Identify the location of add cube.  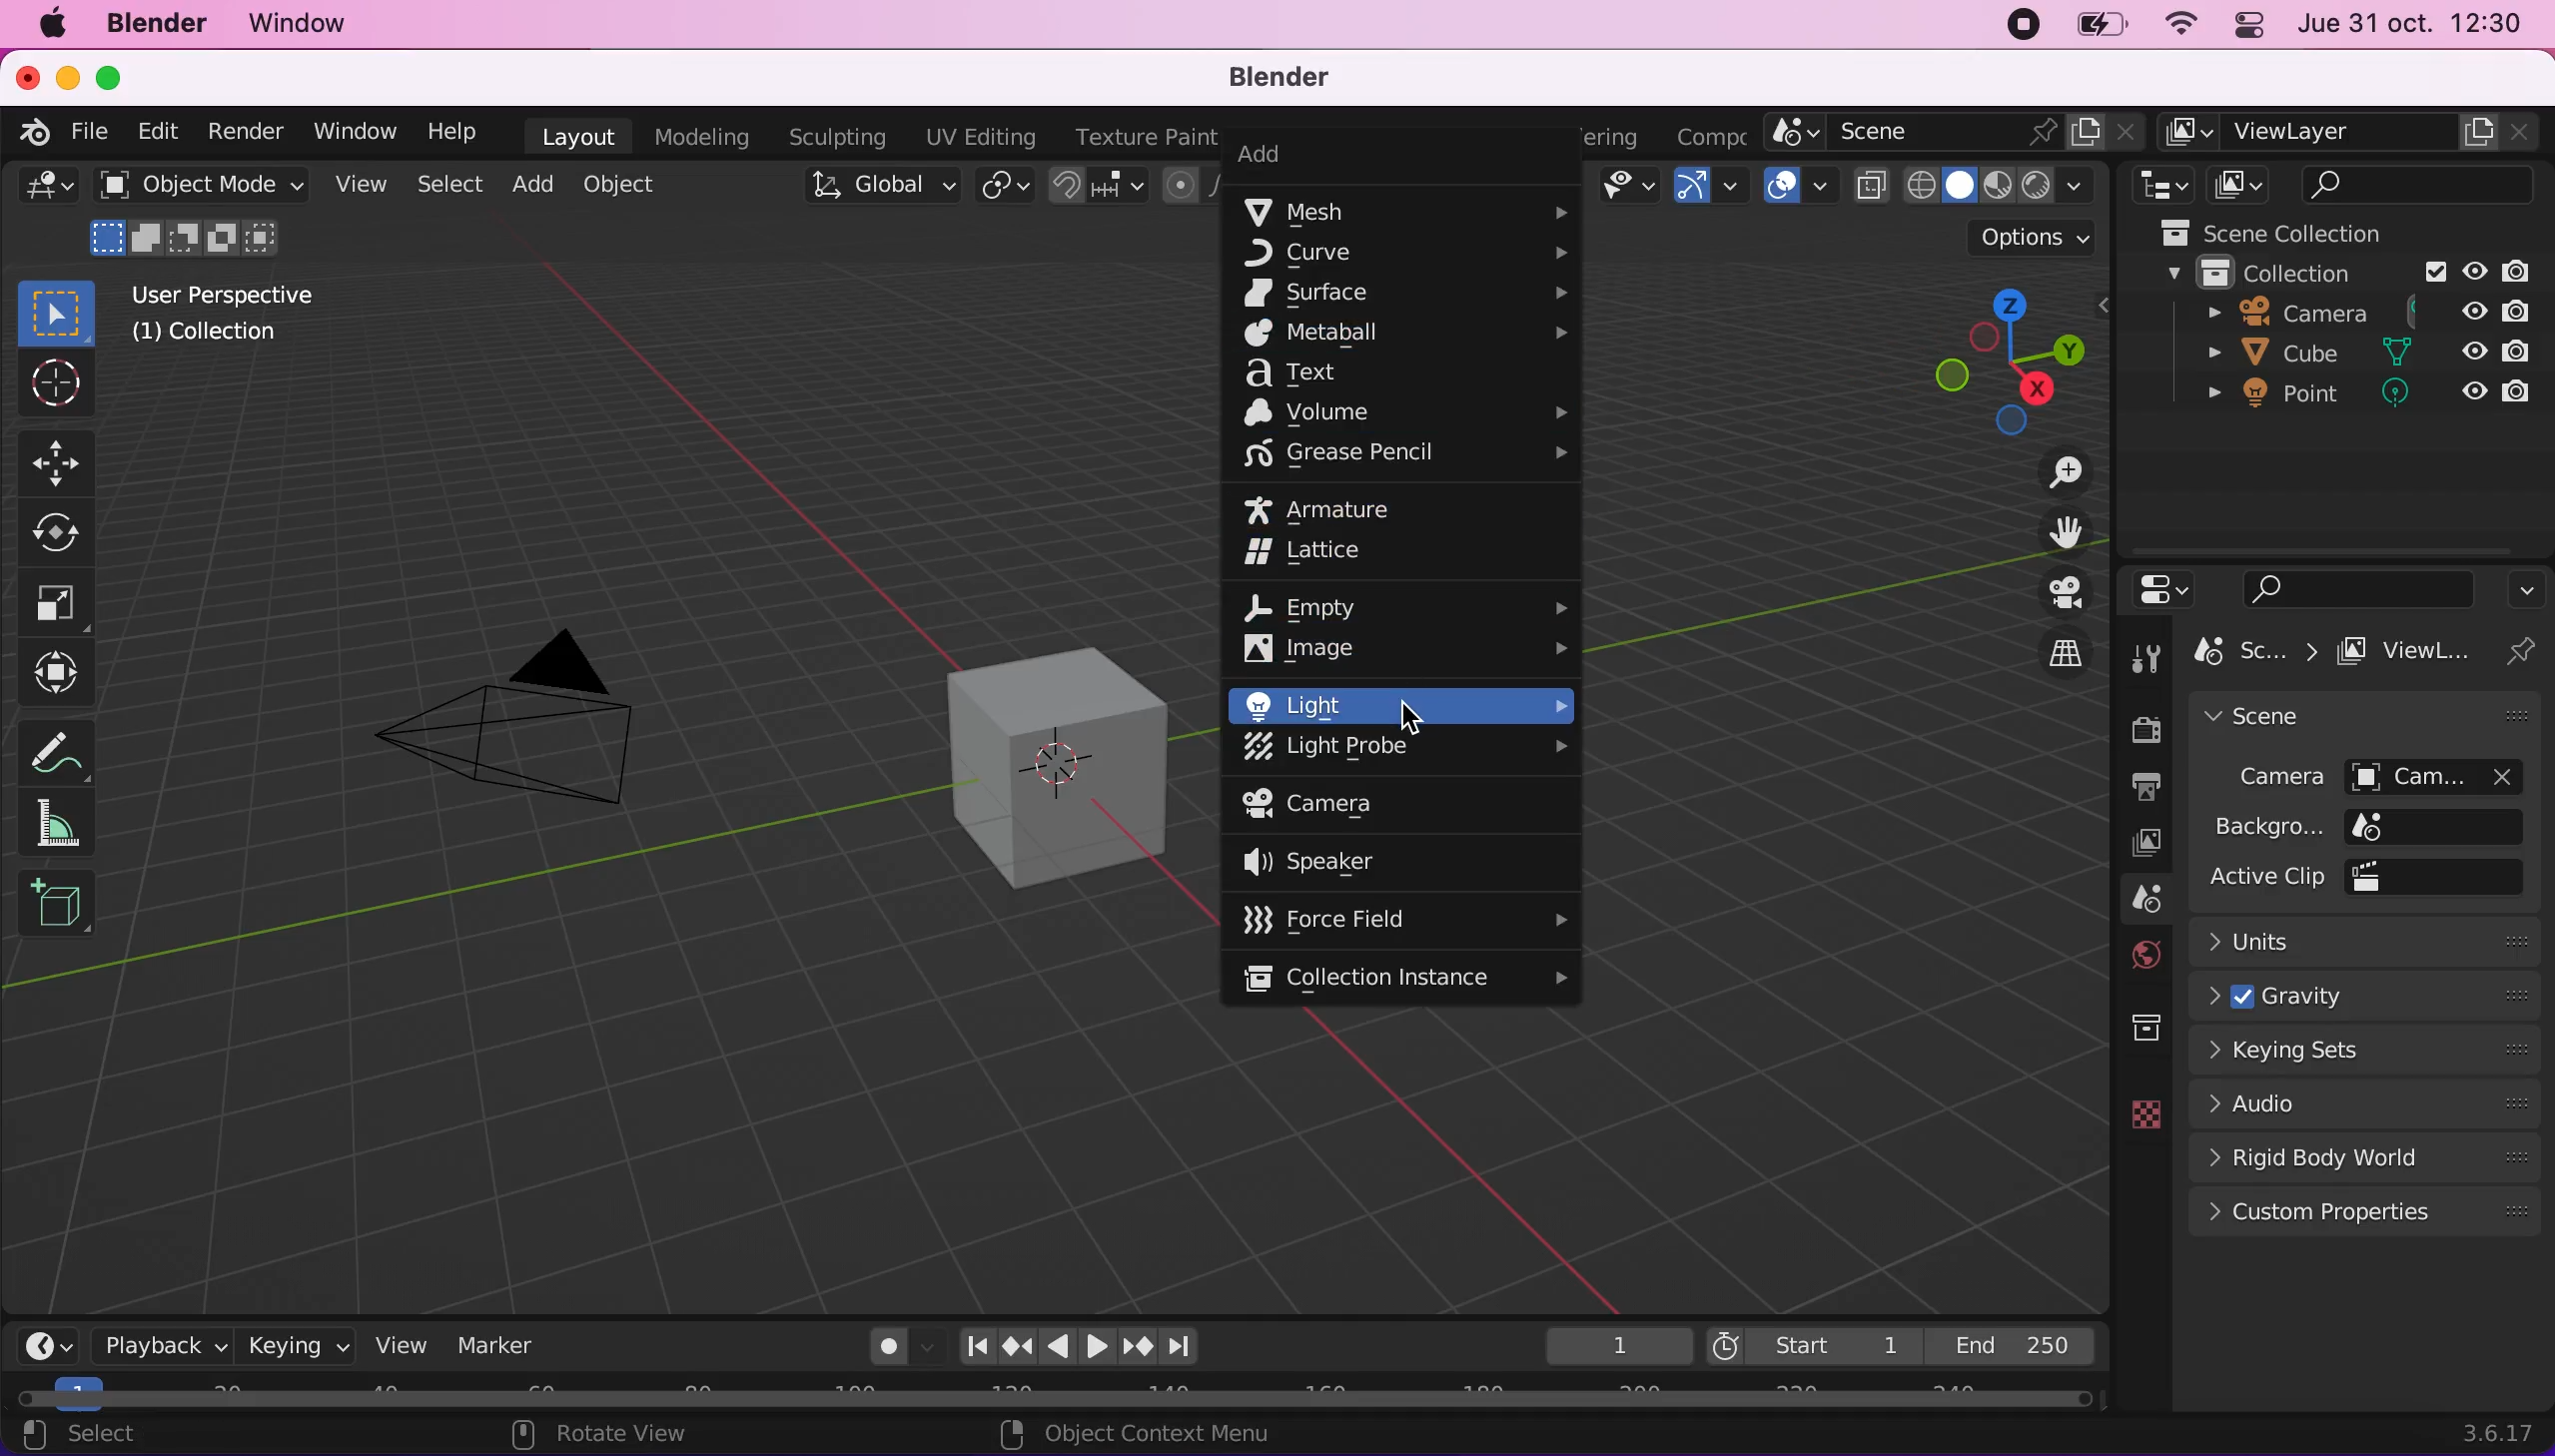
(64, 907).